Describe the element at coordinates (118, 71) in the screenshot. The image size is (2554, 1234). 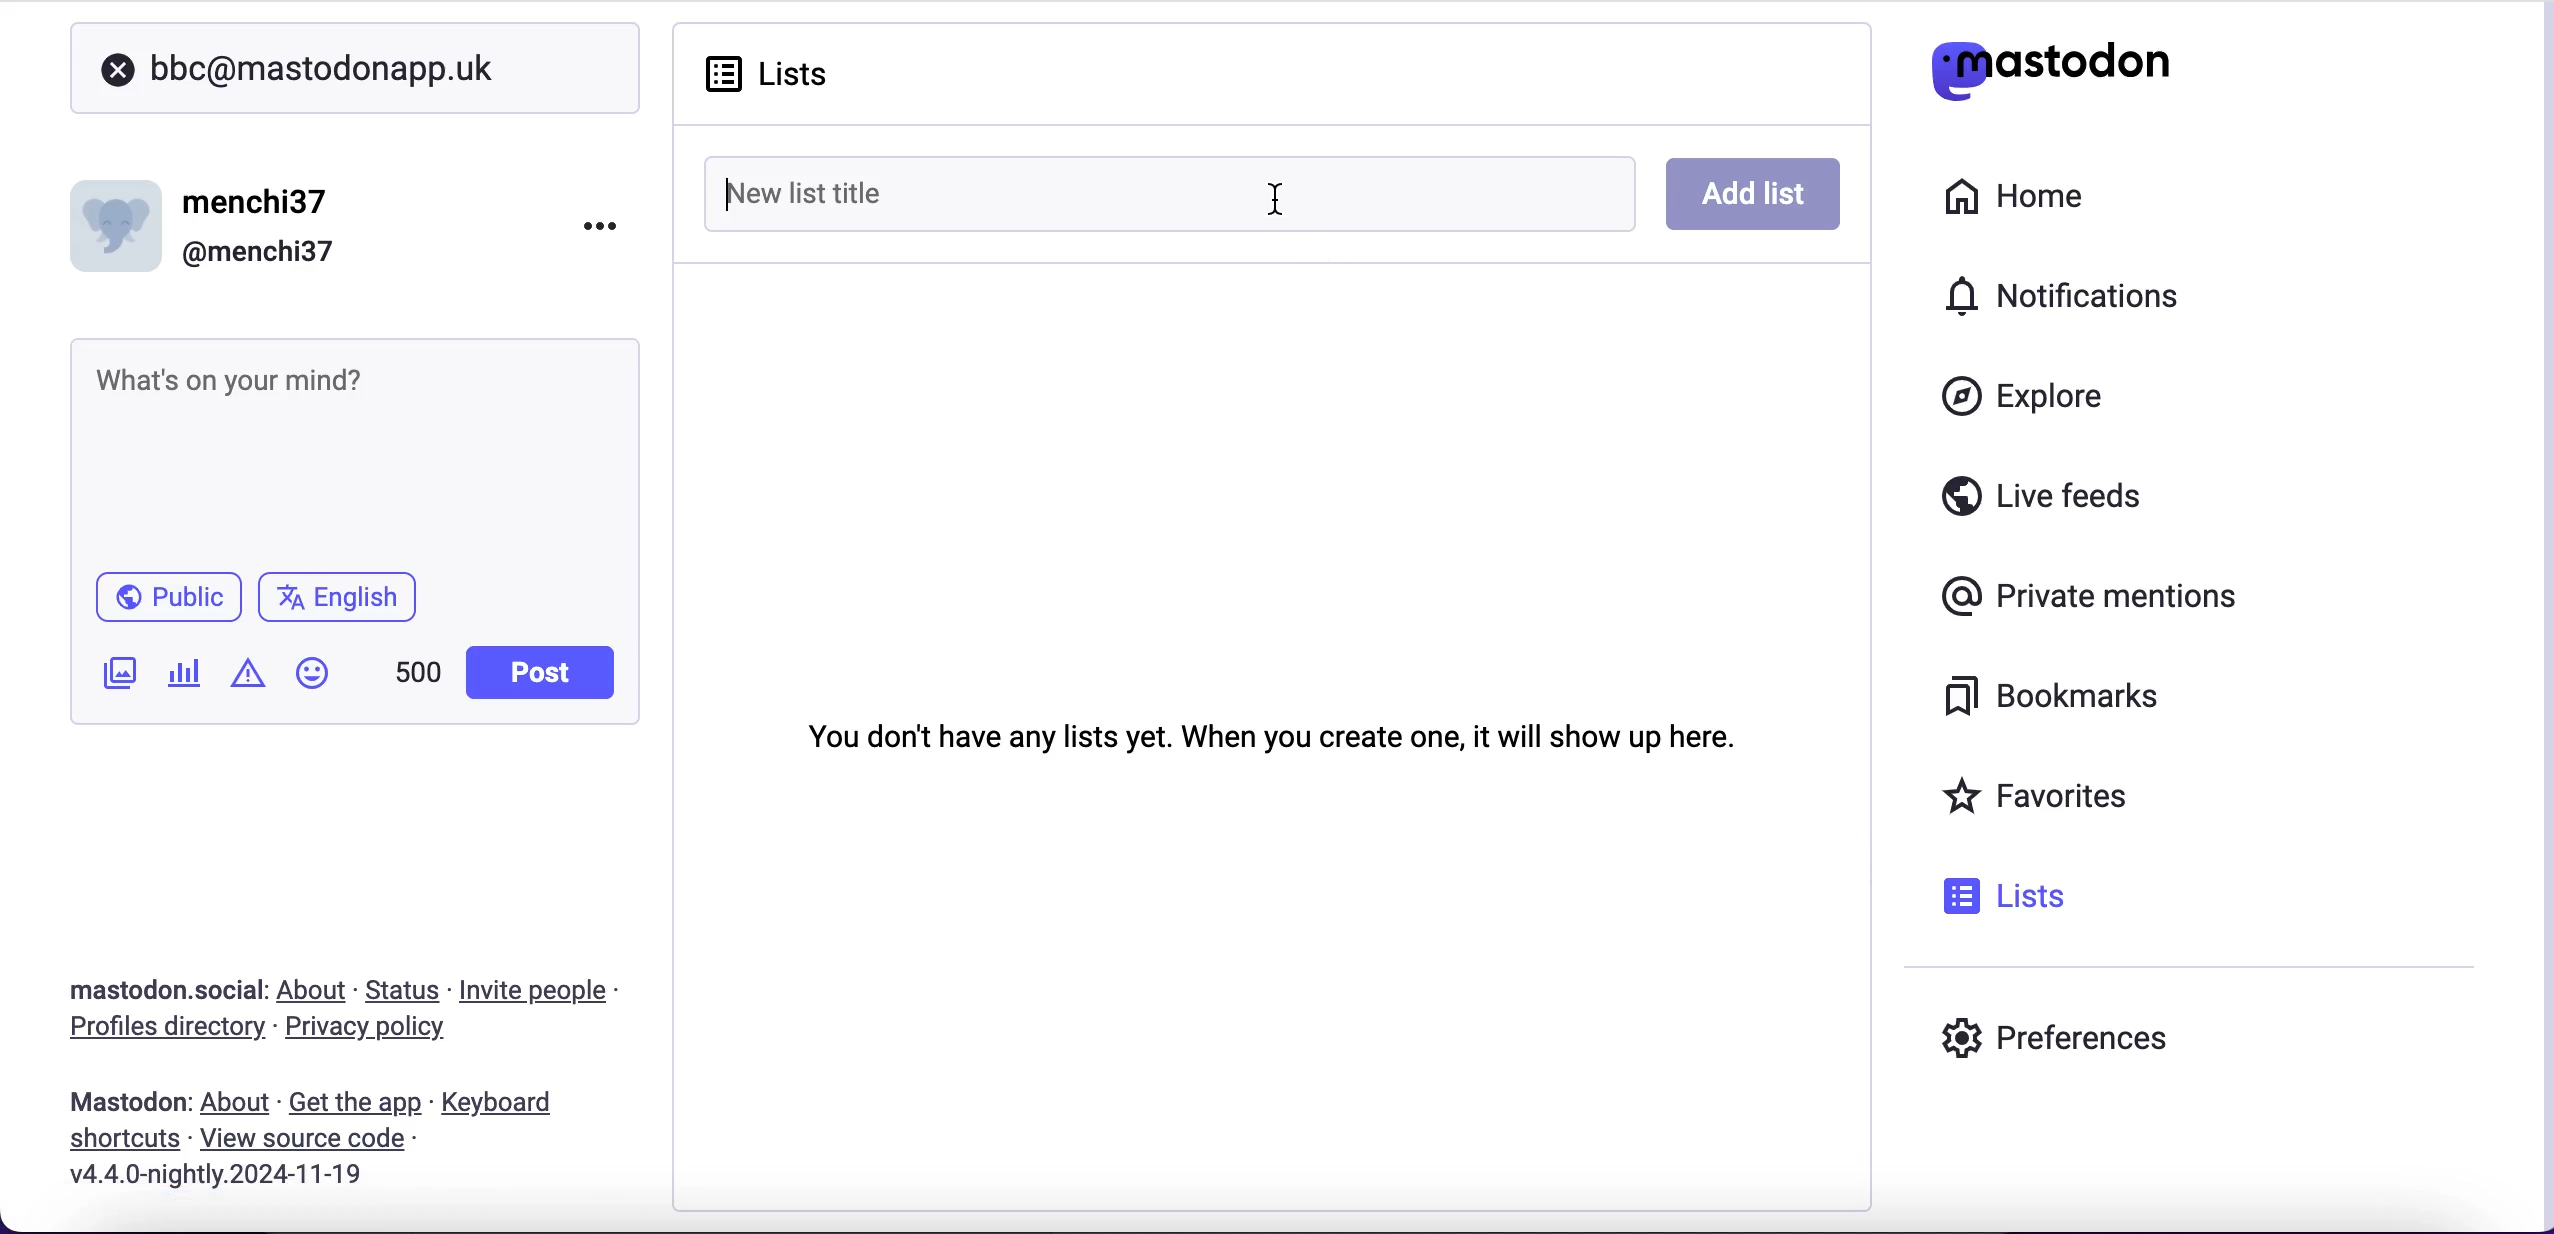
I see `close` at that location.